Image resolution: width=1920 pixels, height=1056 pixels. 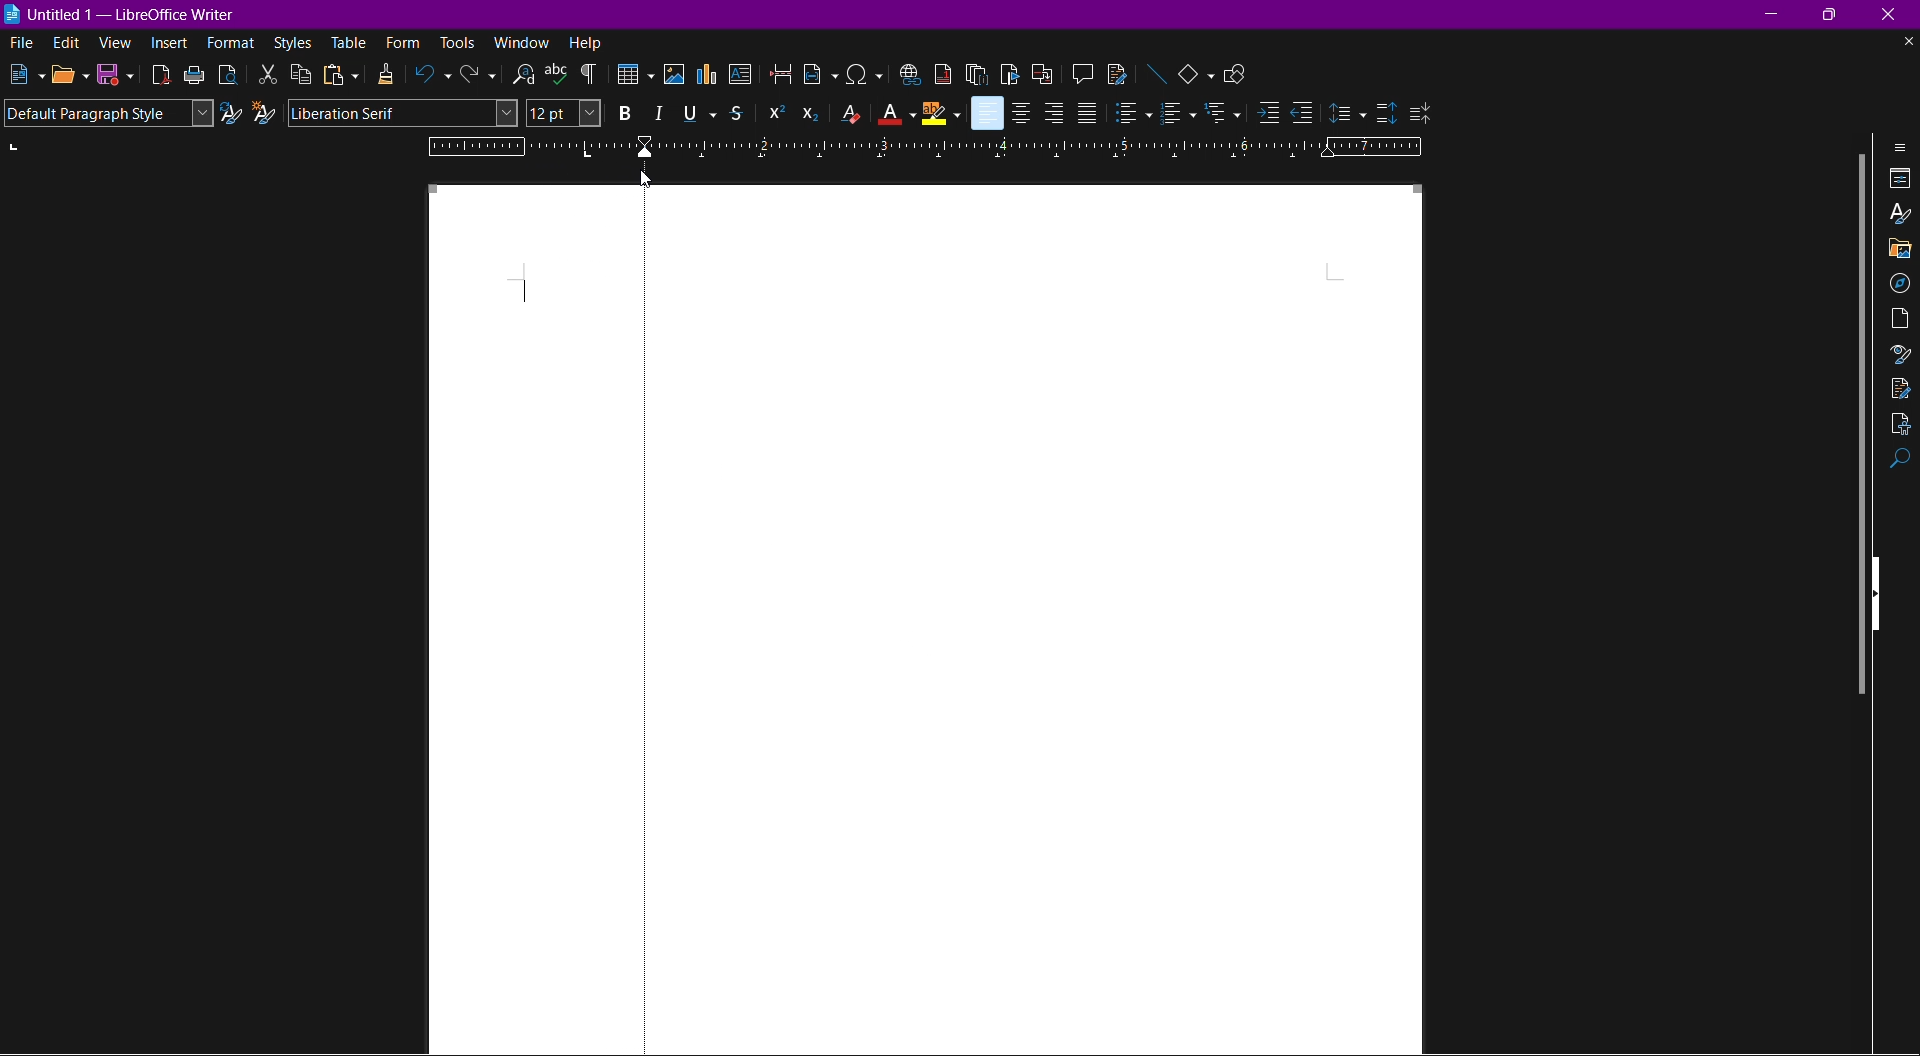 I want to click on window, so click(x=524, y=42).